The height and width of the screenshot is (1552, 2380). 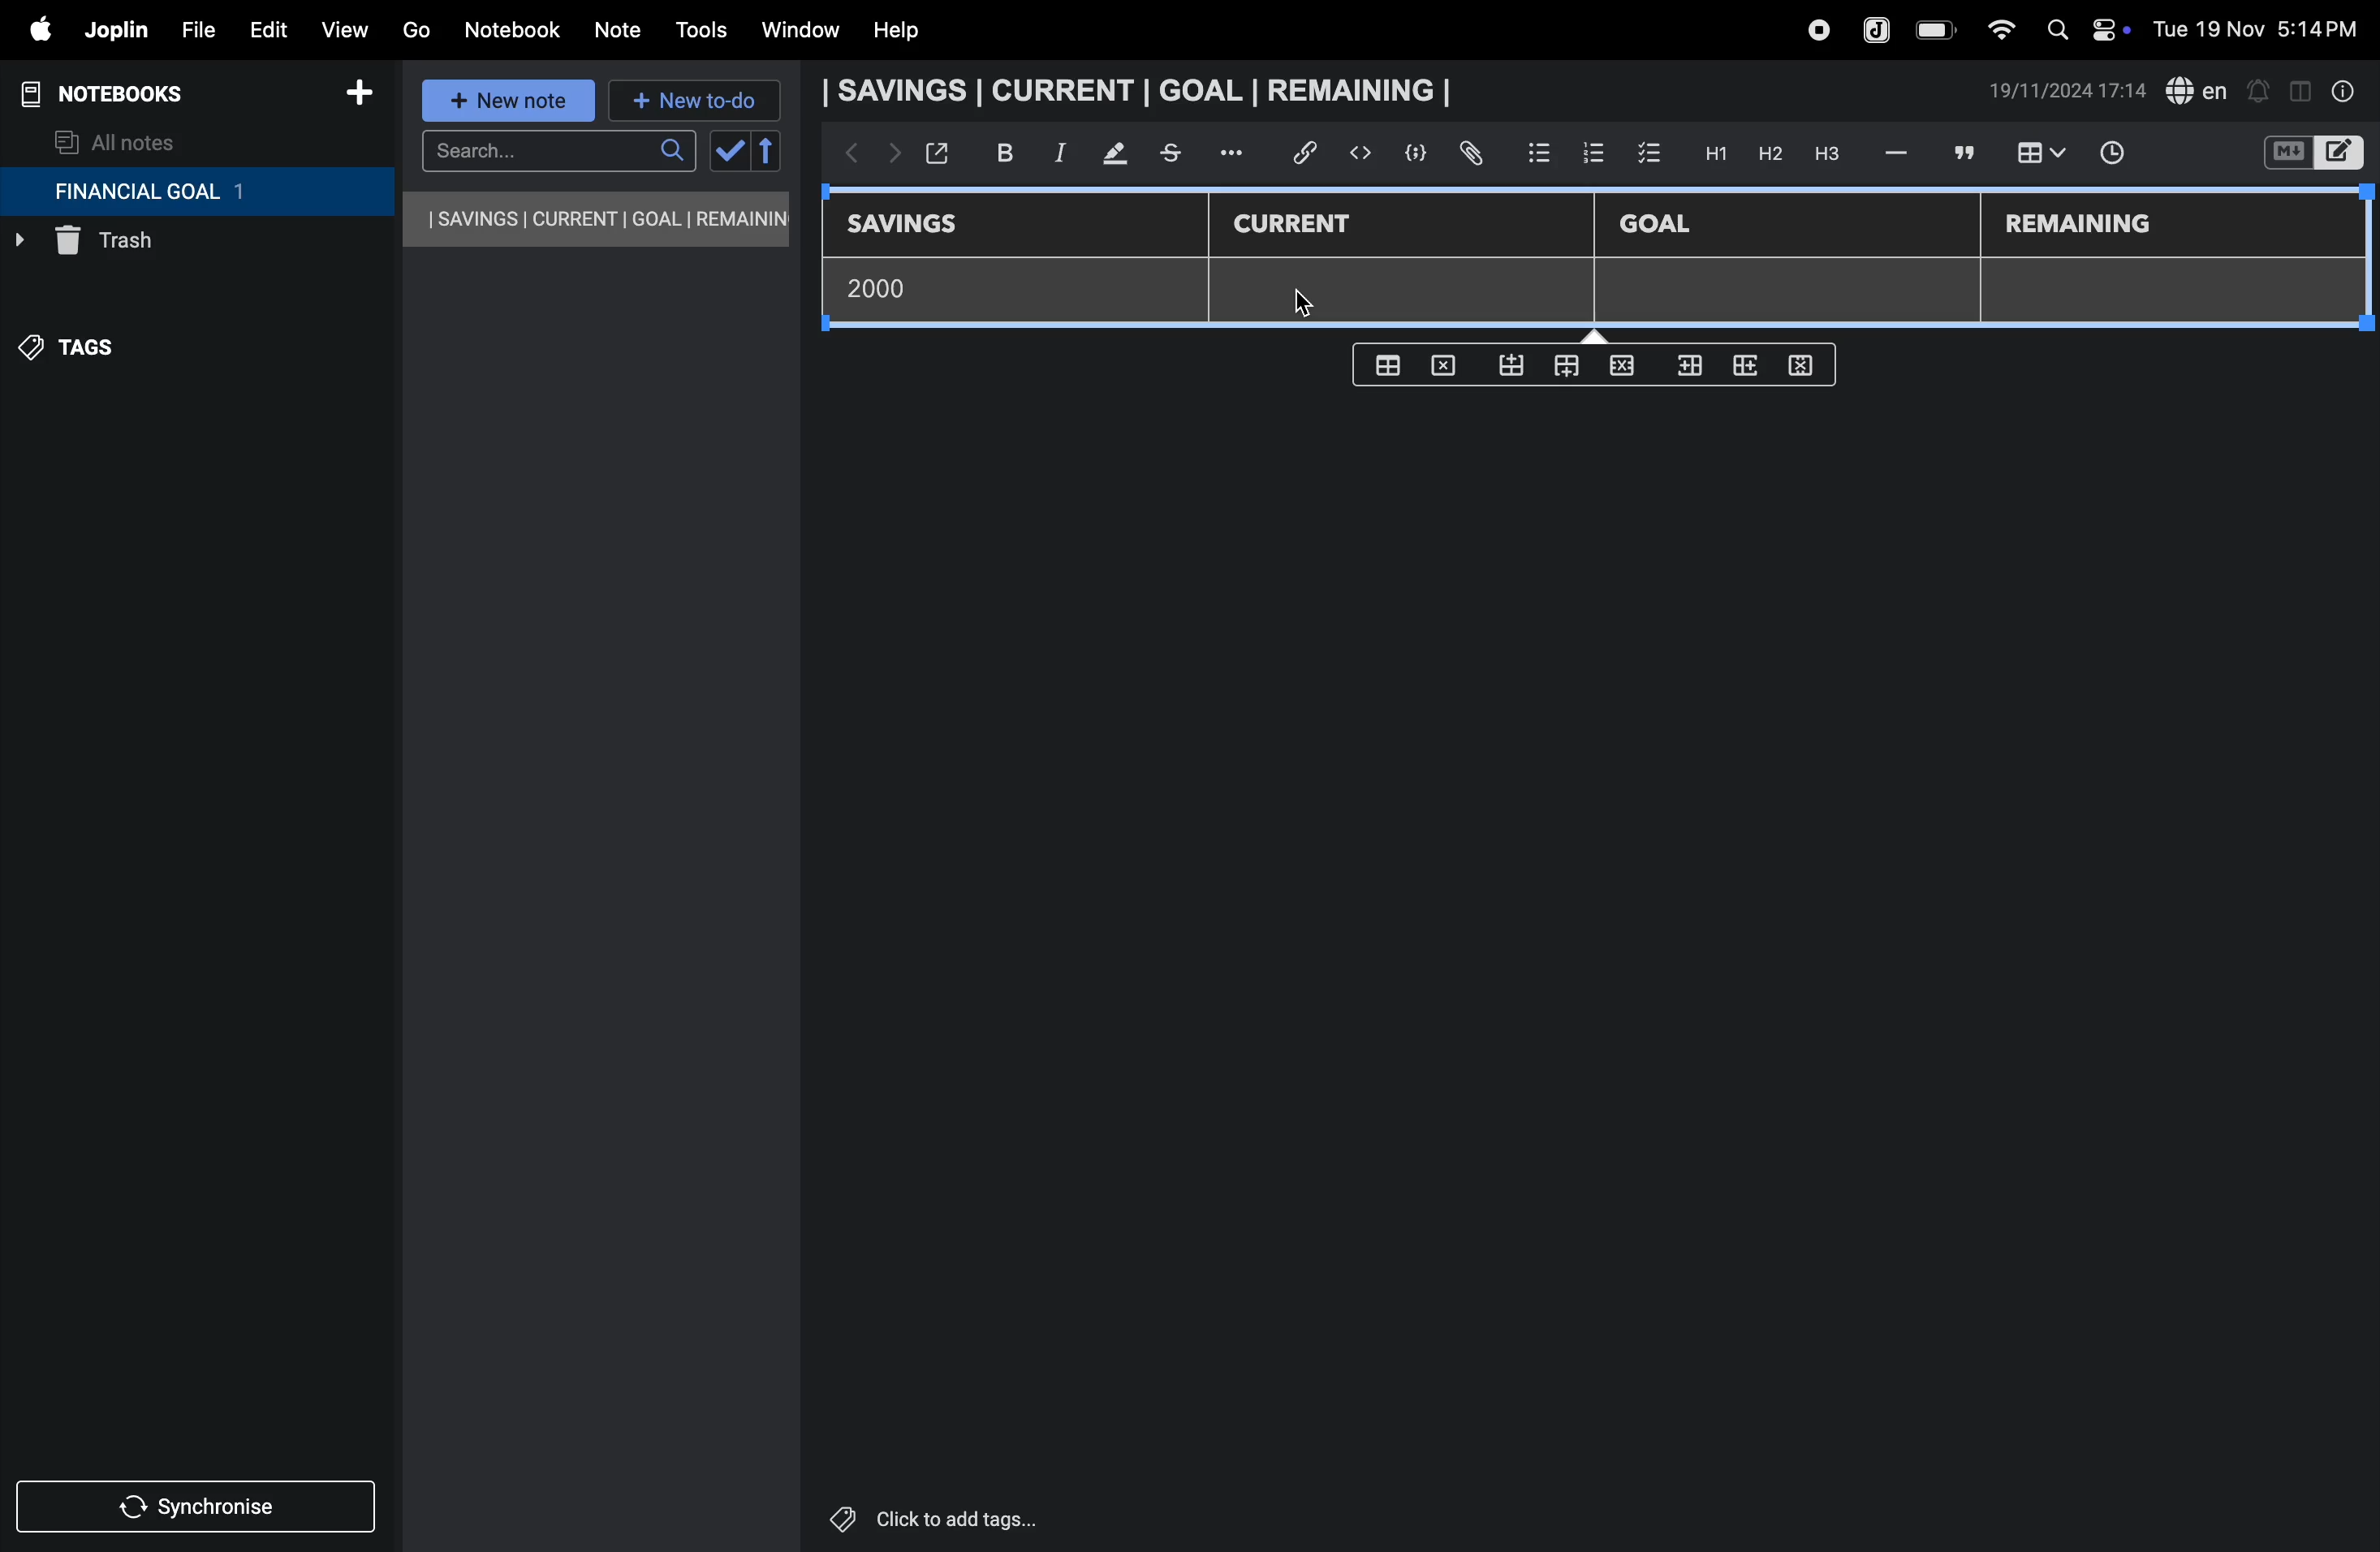 What do you see at coordinates (1362, 153) in the screenshot?
I see `insert code` at bounding box center [1362, 153].